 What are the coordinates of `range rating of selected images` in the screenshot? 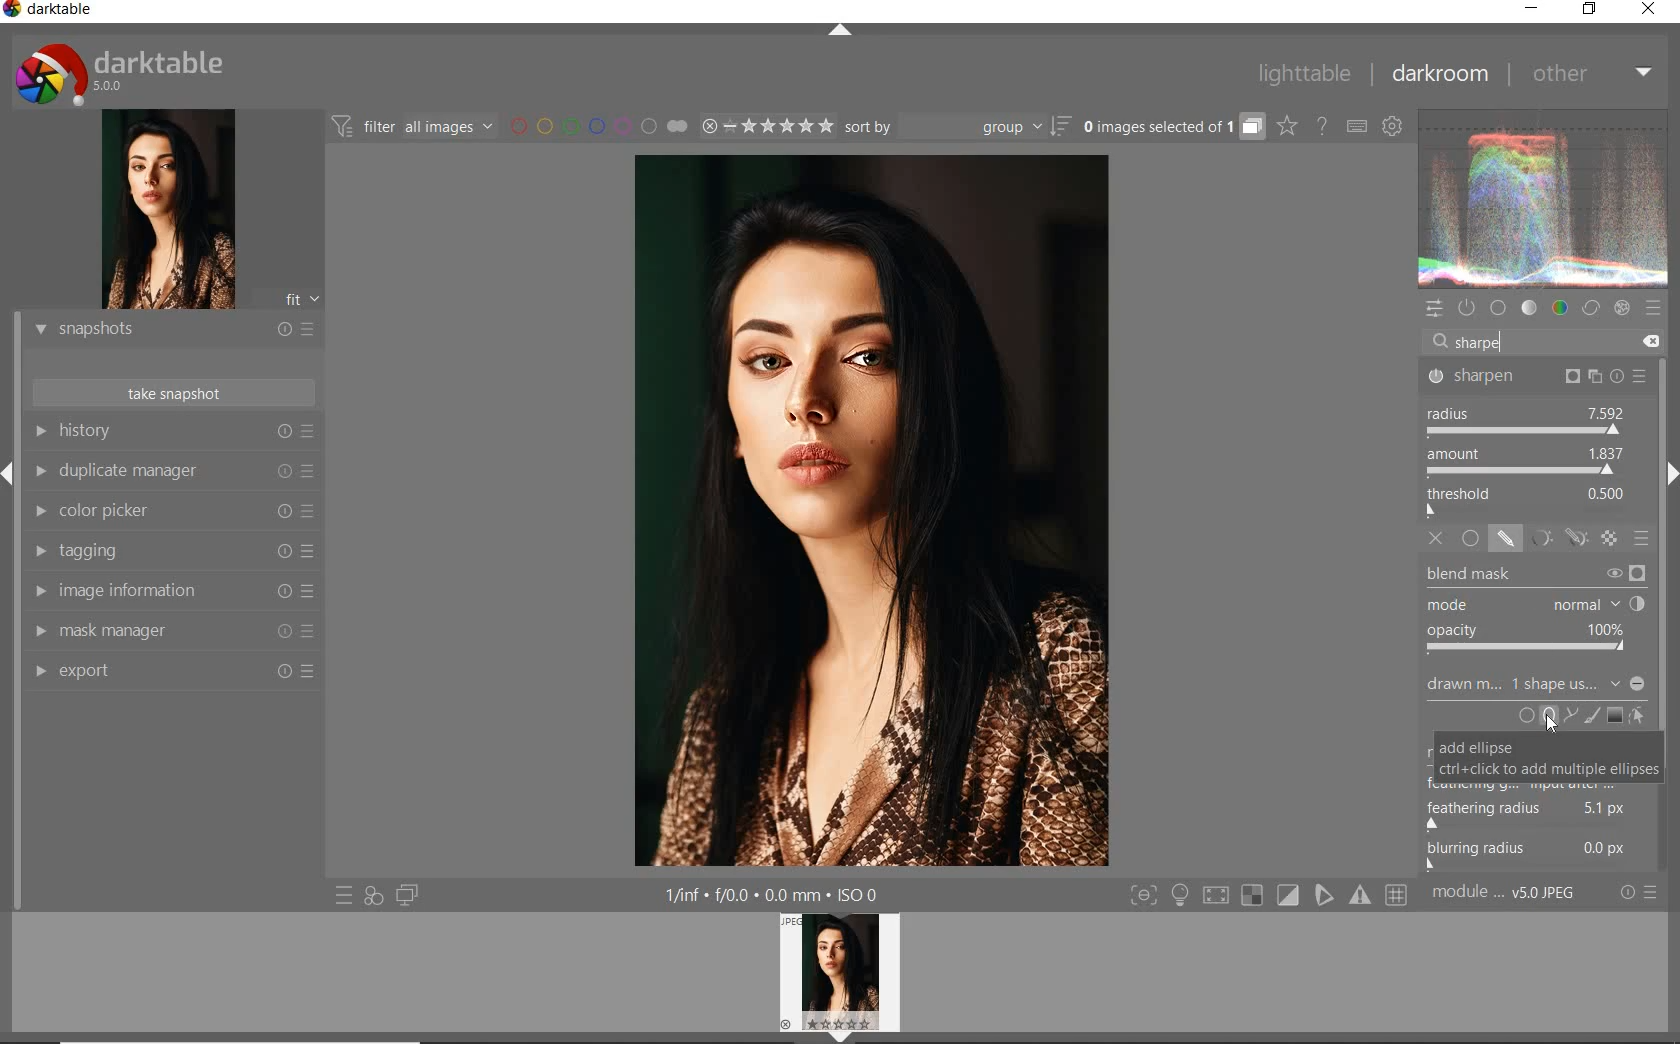 It's located at (764, 127).